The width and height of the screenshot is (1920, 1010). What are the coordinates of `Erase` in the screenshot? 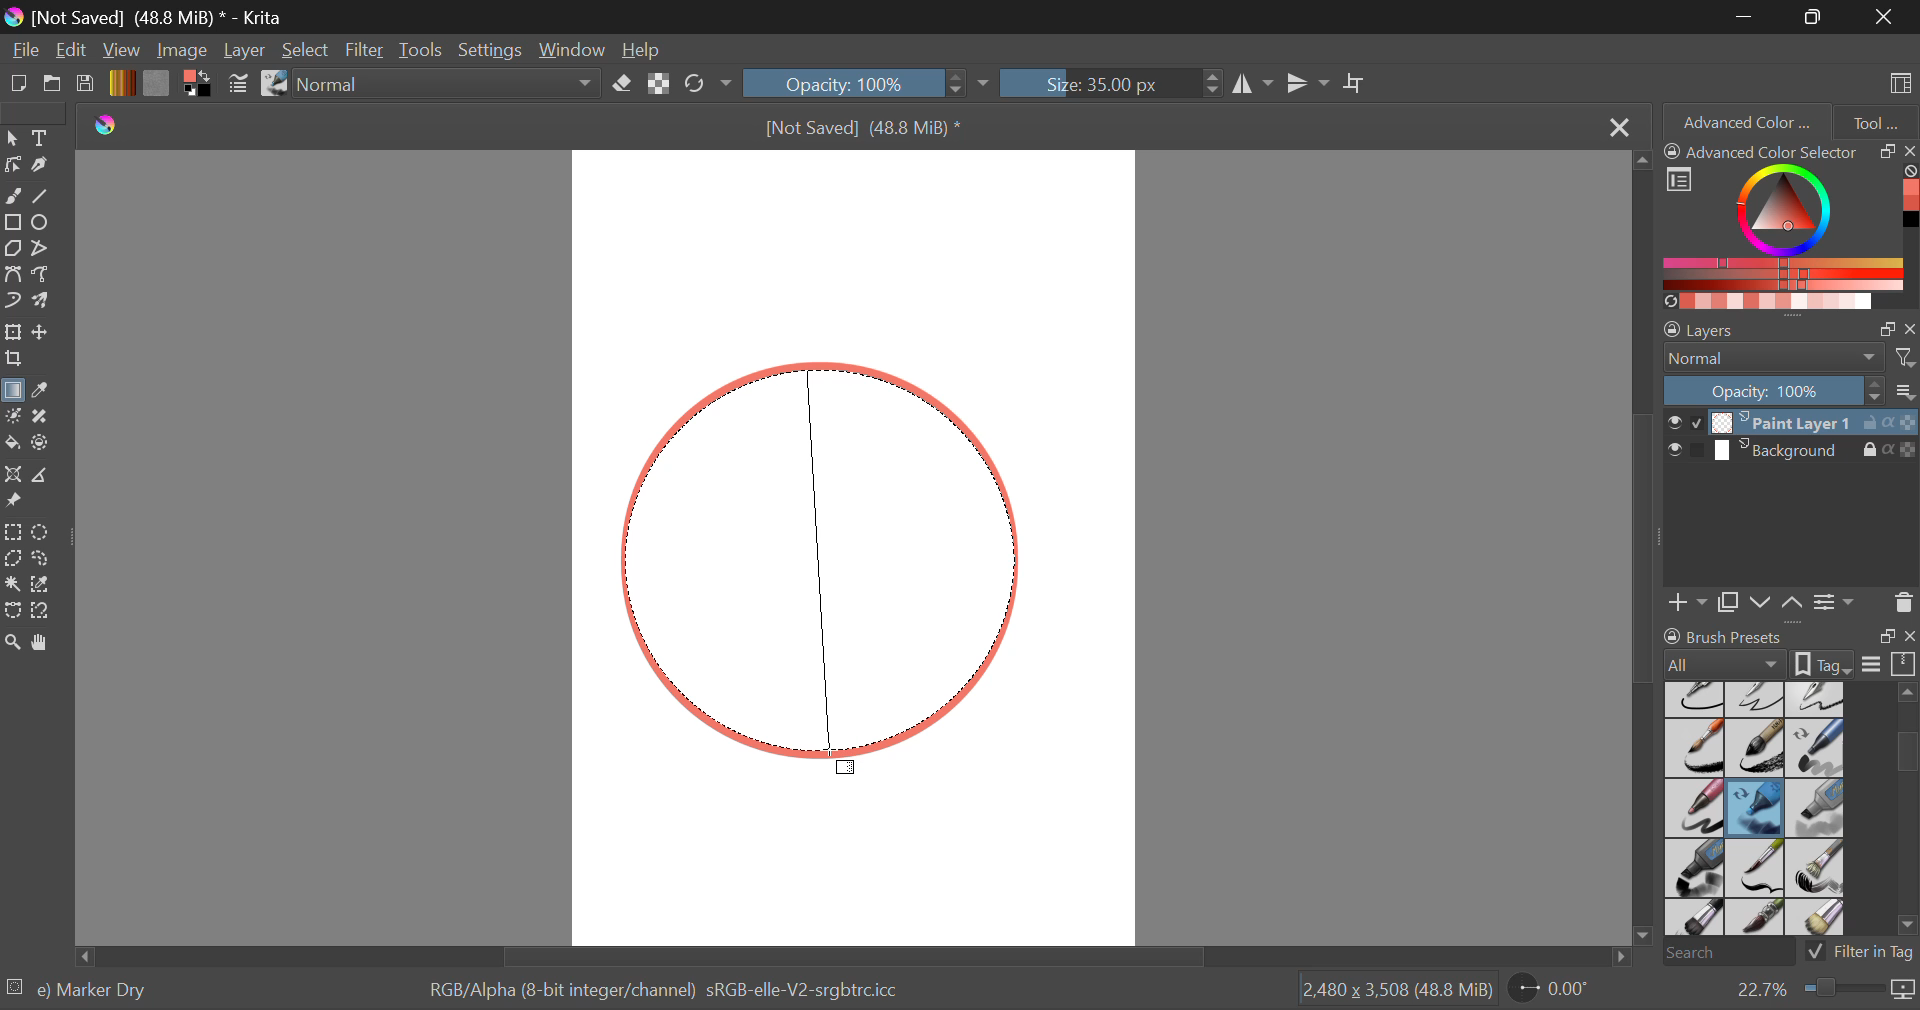 It's located at (626, 87).